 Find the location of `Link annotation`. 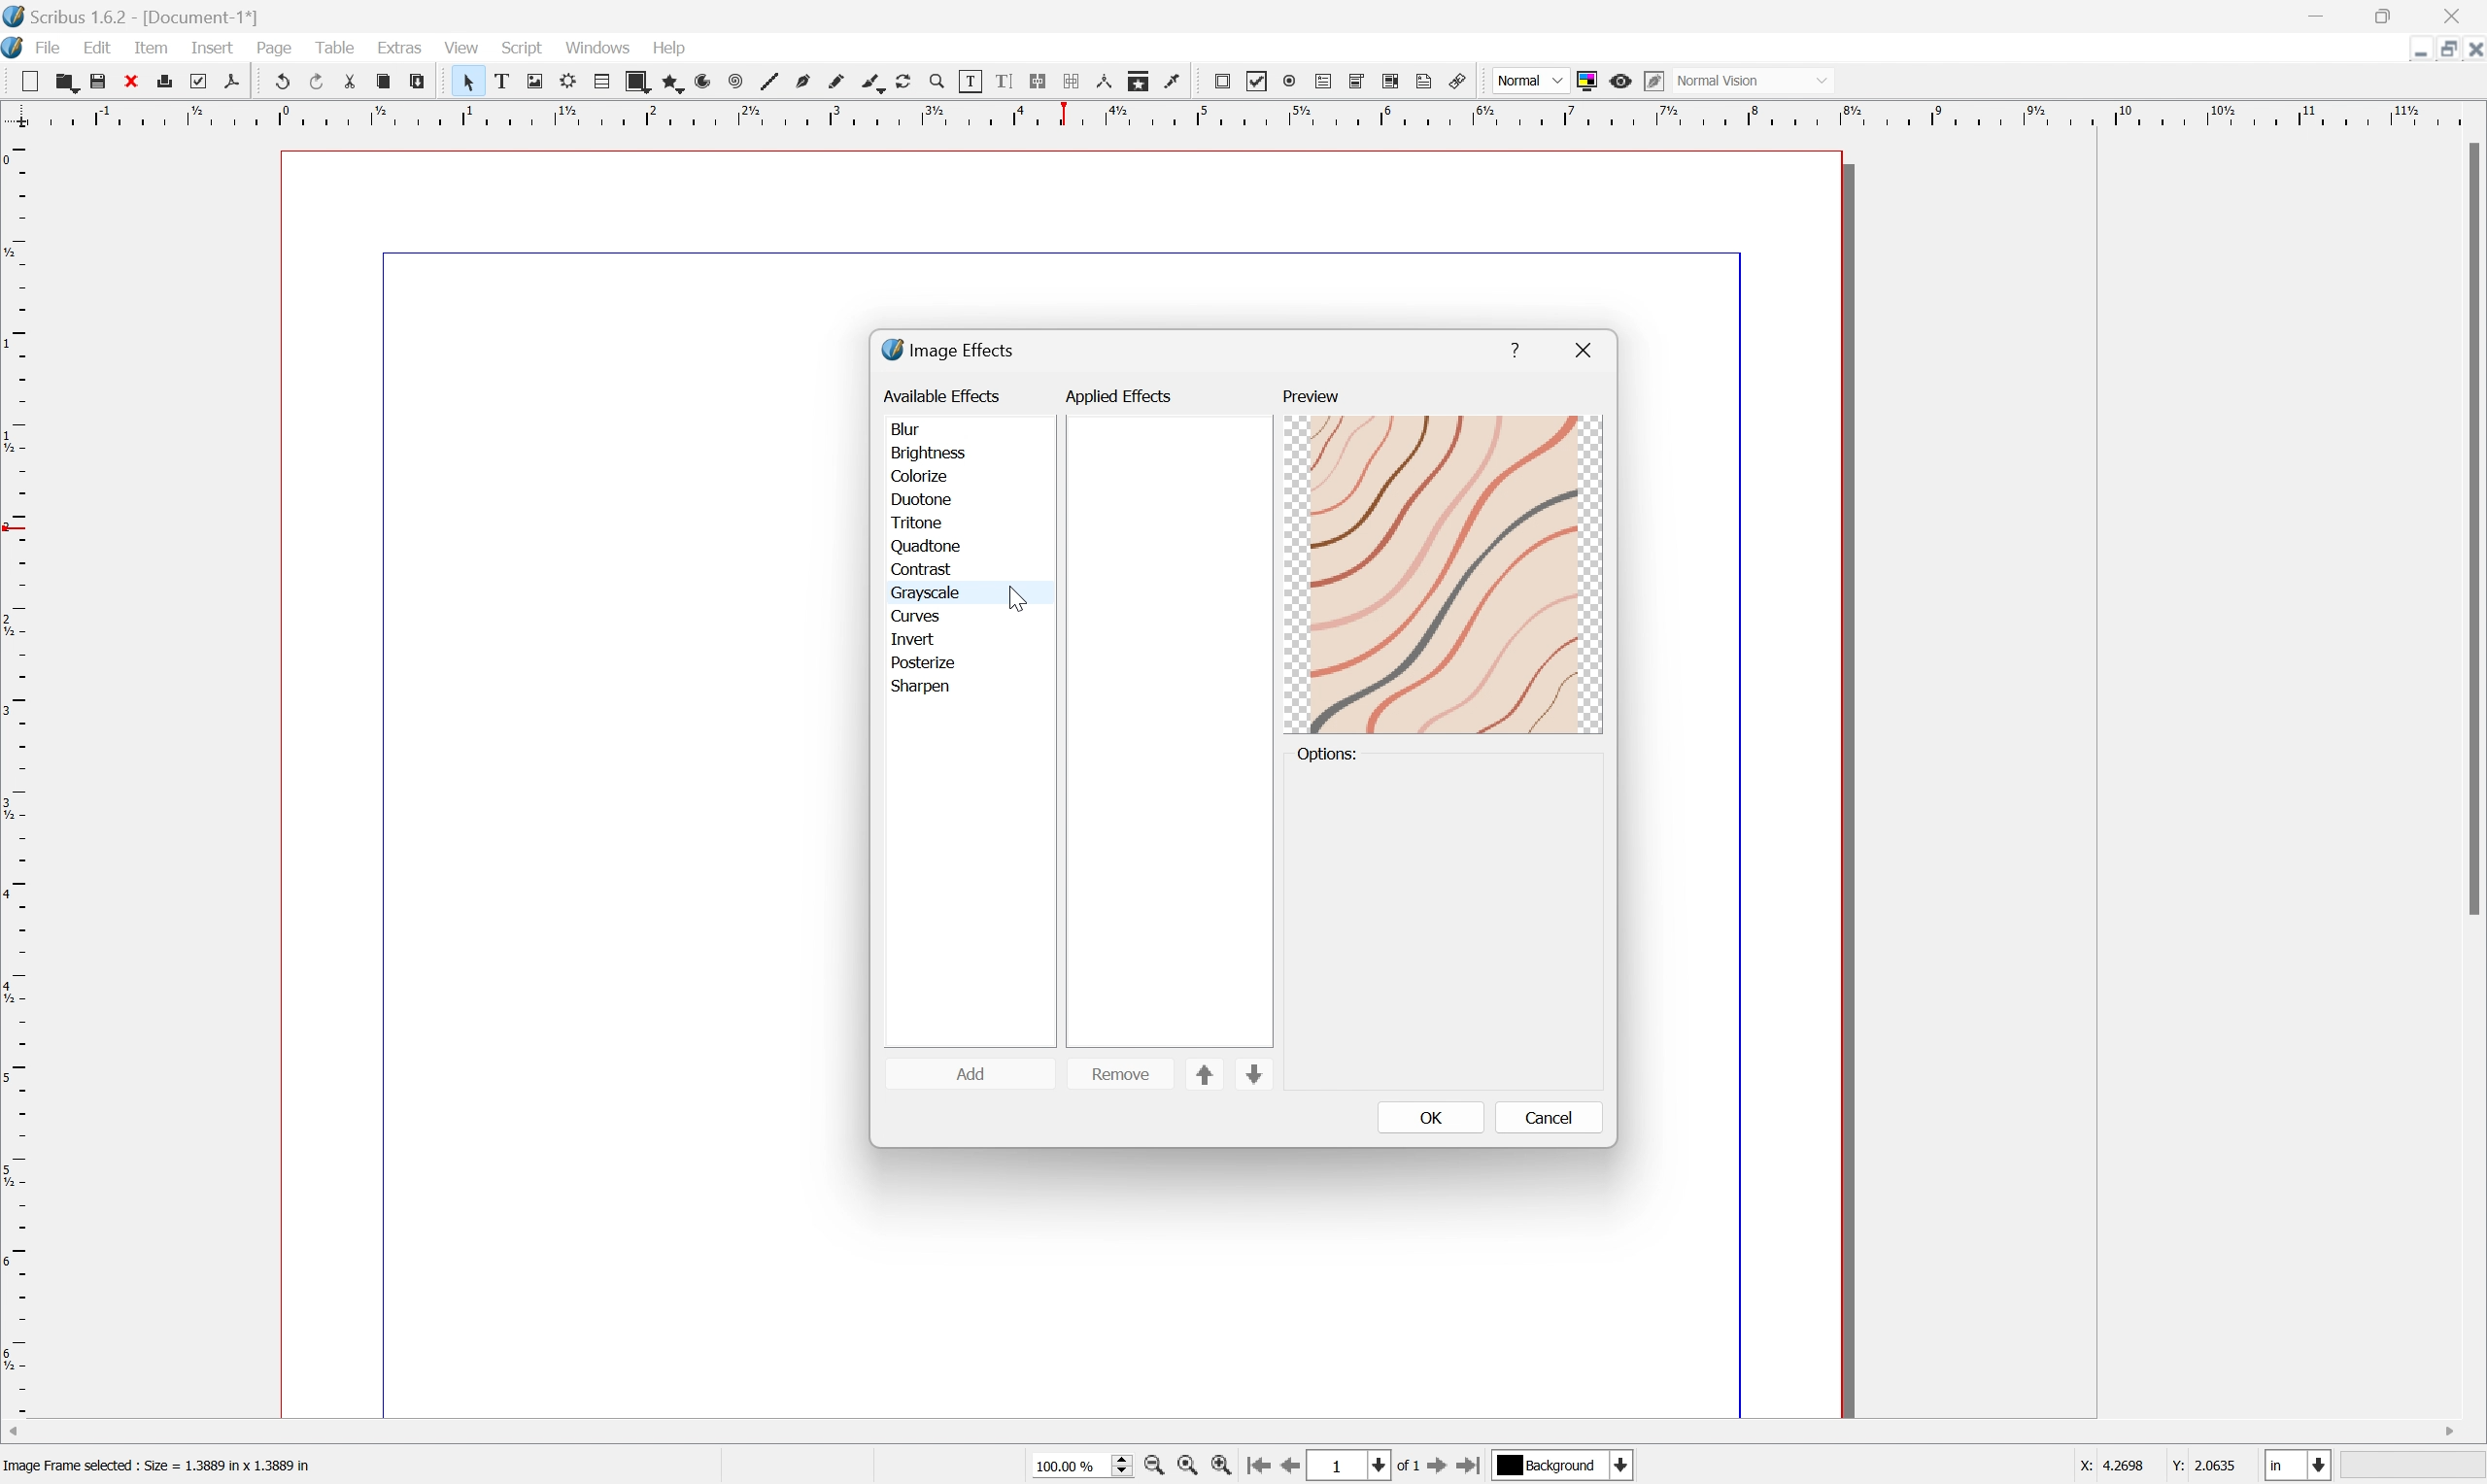

Link annotation is located at coordinates (1453, 81).